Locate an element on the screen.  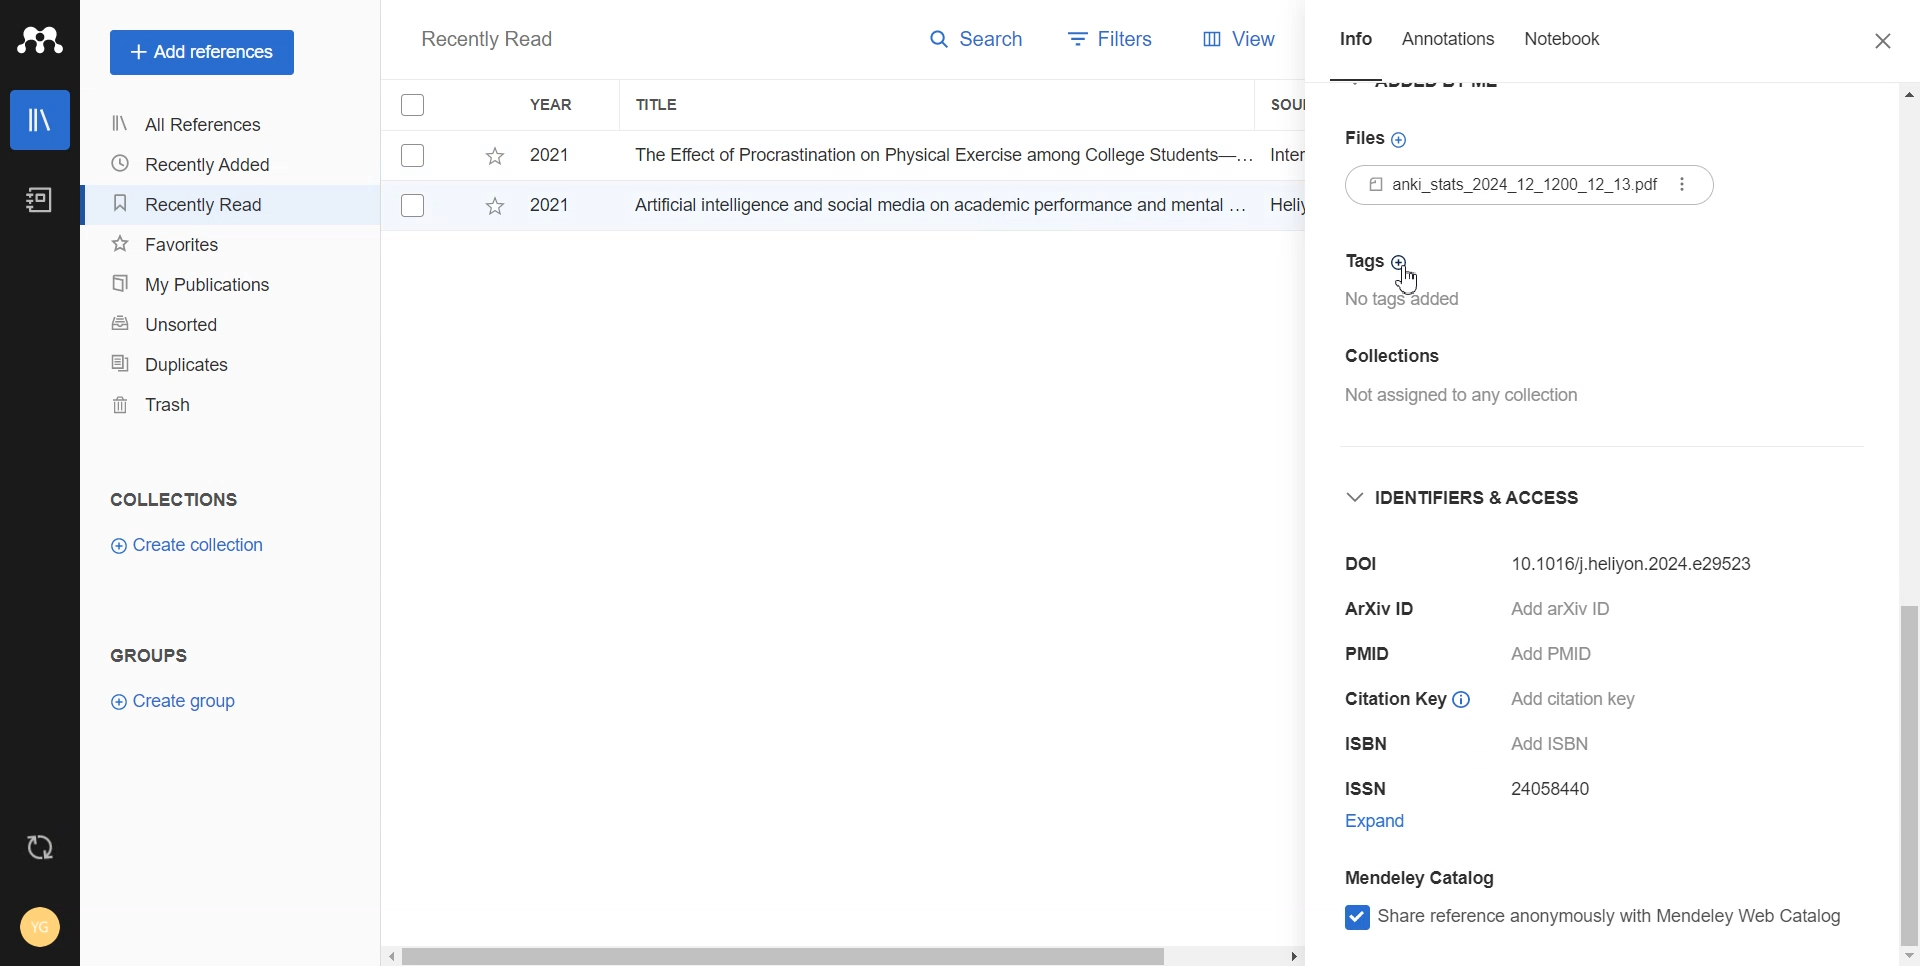
Tags is located at coordinates (1379, 259).